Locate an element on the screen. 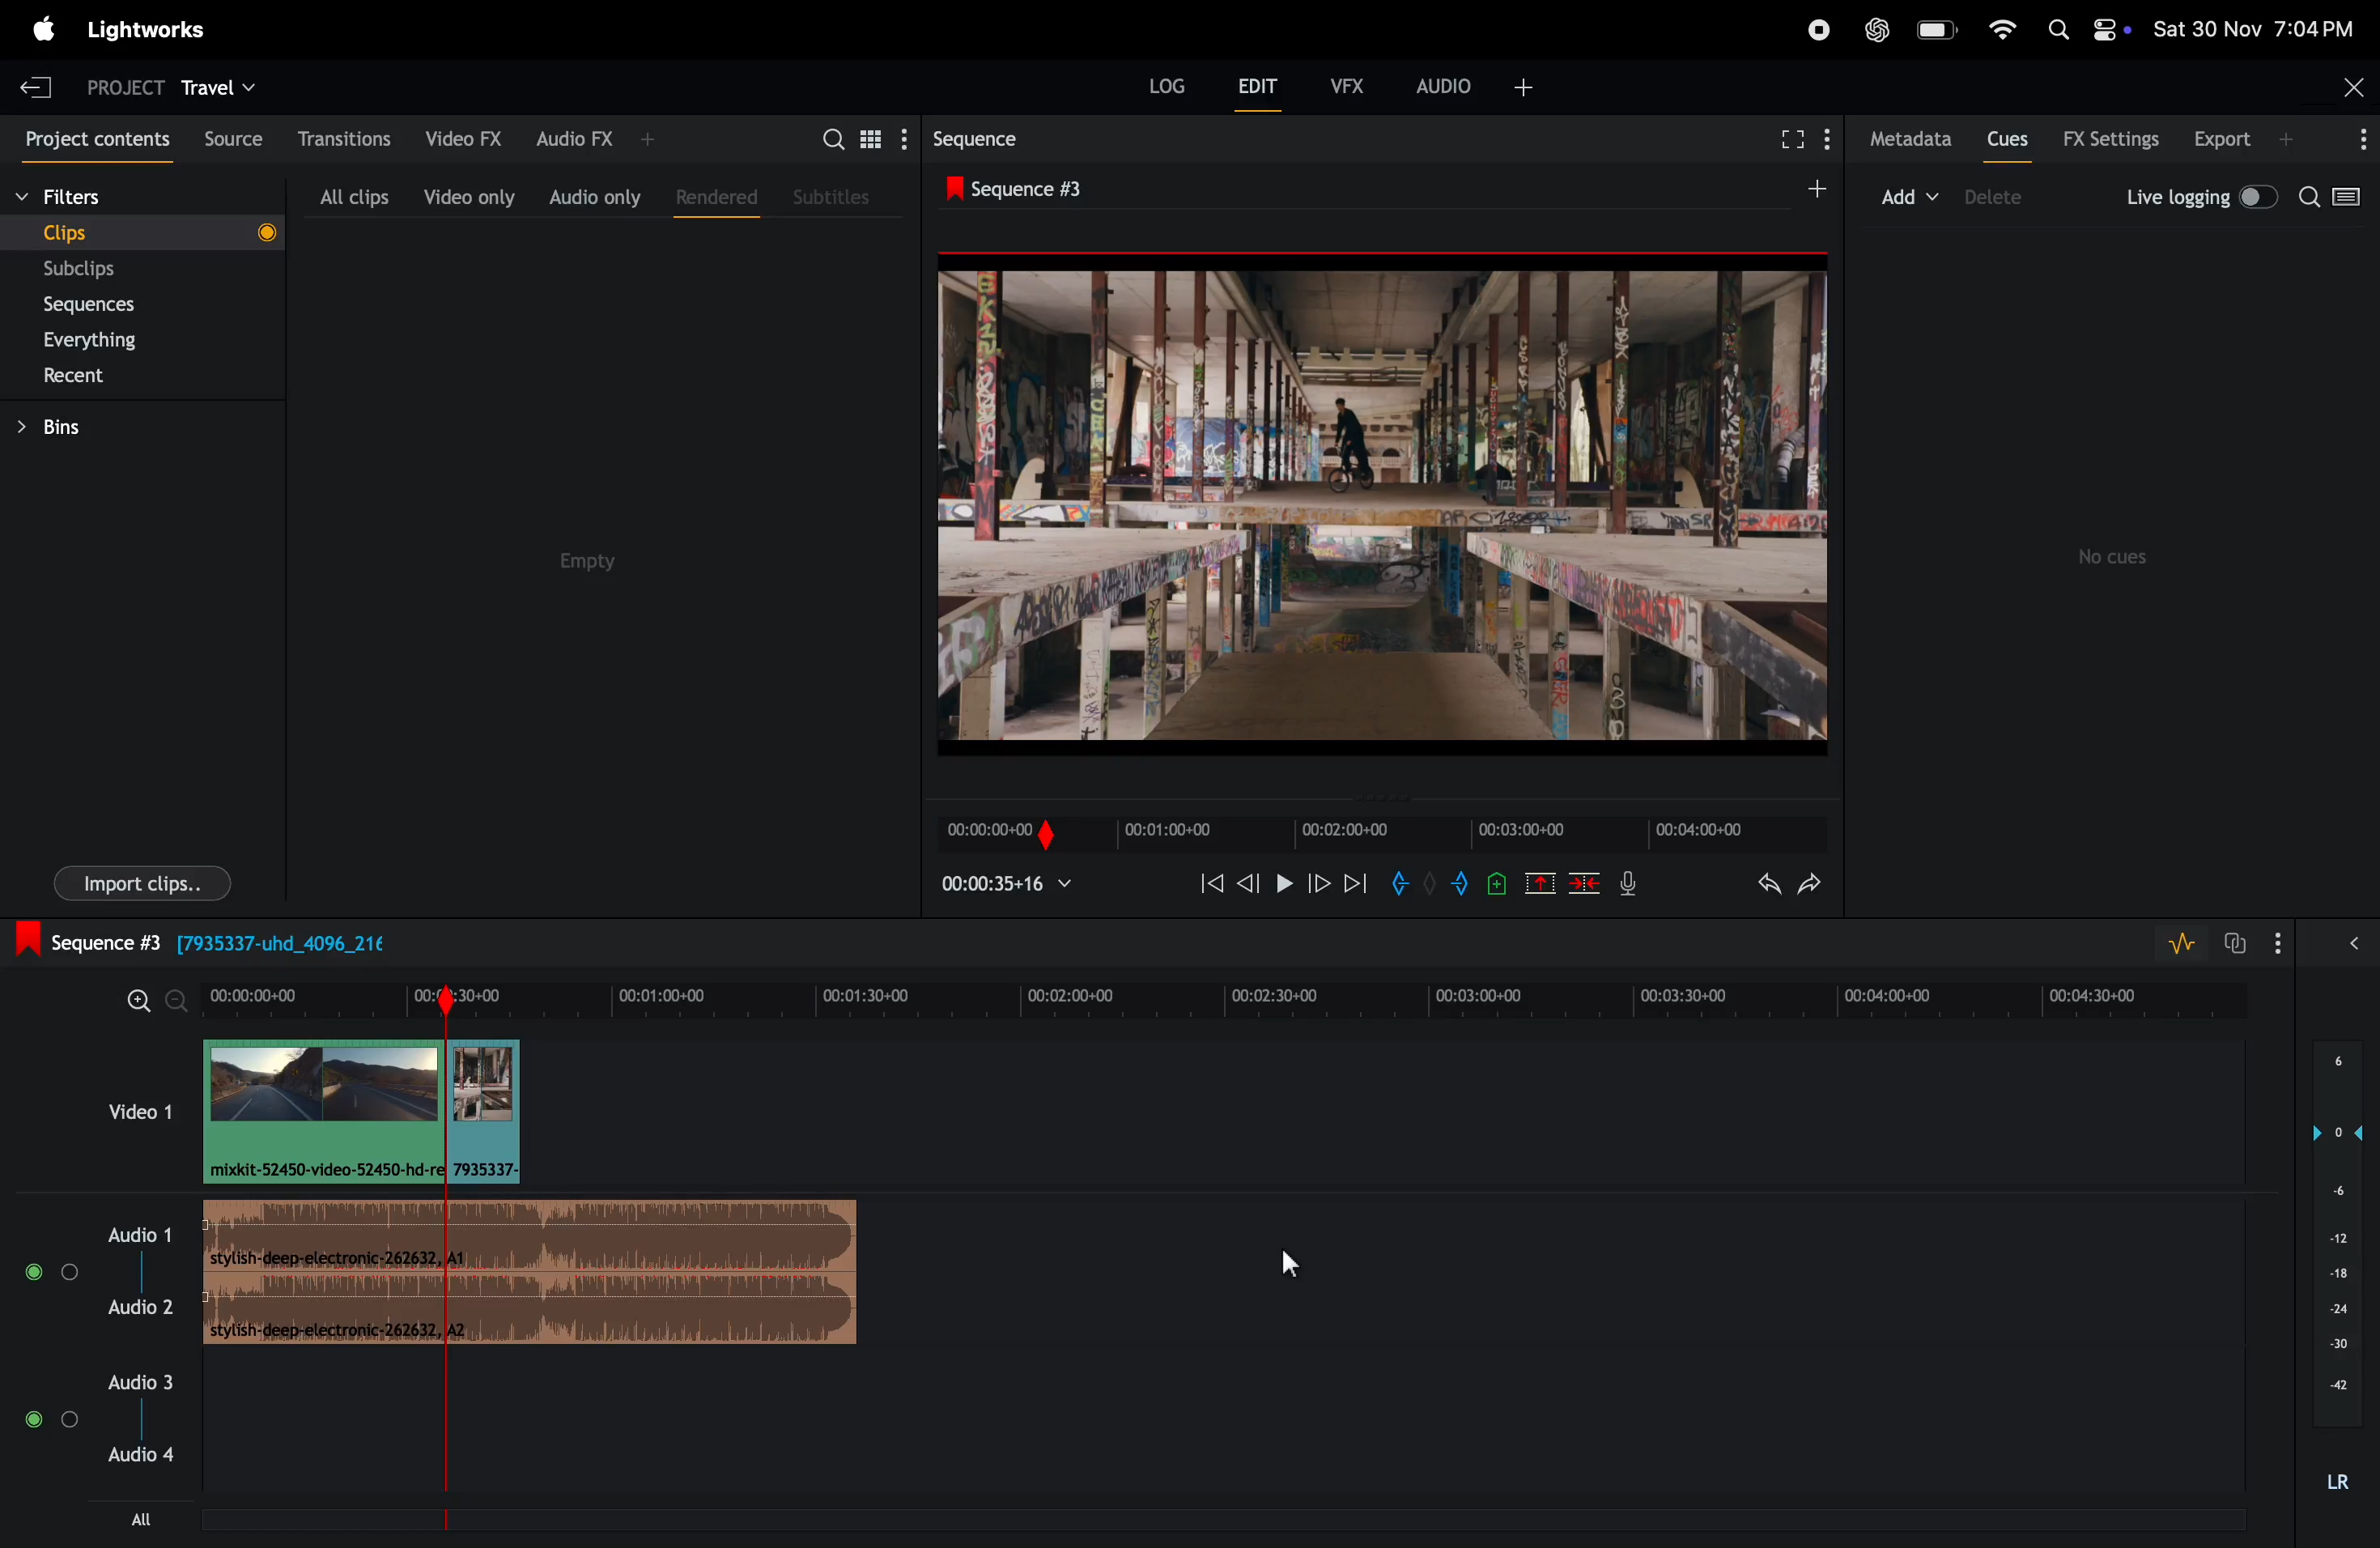 Image resolution: width=2380 pixels, height=1548 pixels. -30 (layers) is located at coordinates (2334, 1347).